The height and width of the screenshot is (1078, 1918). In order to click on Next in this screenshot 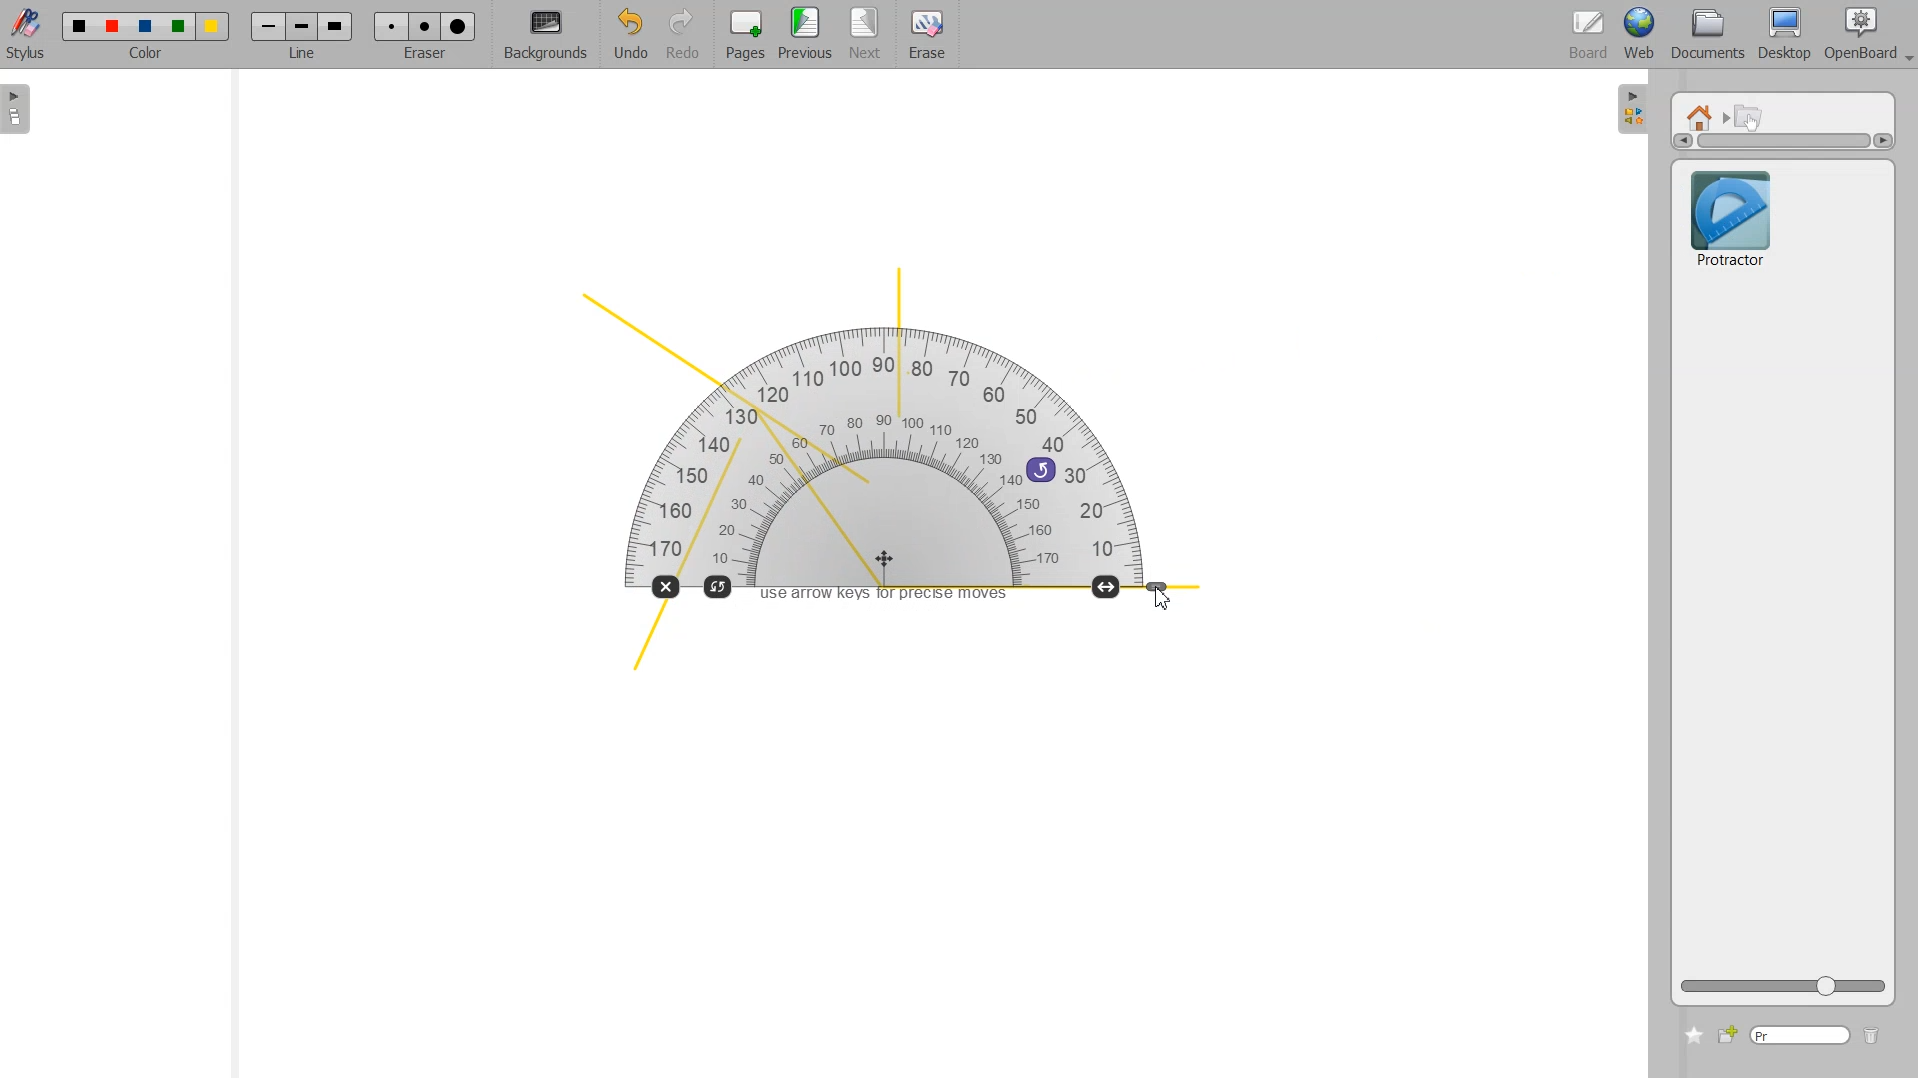, I will do `click(867, 35)`.